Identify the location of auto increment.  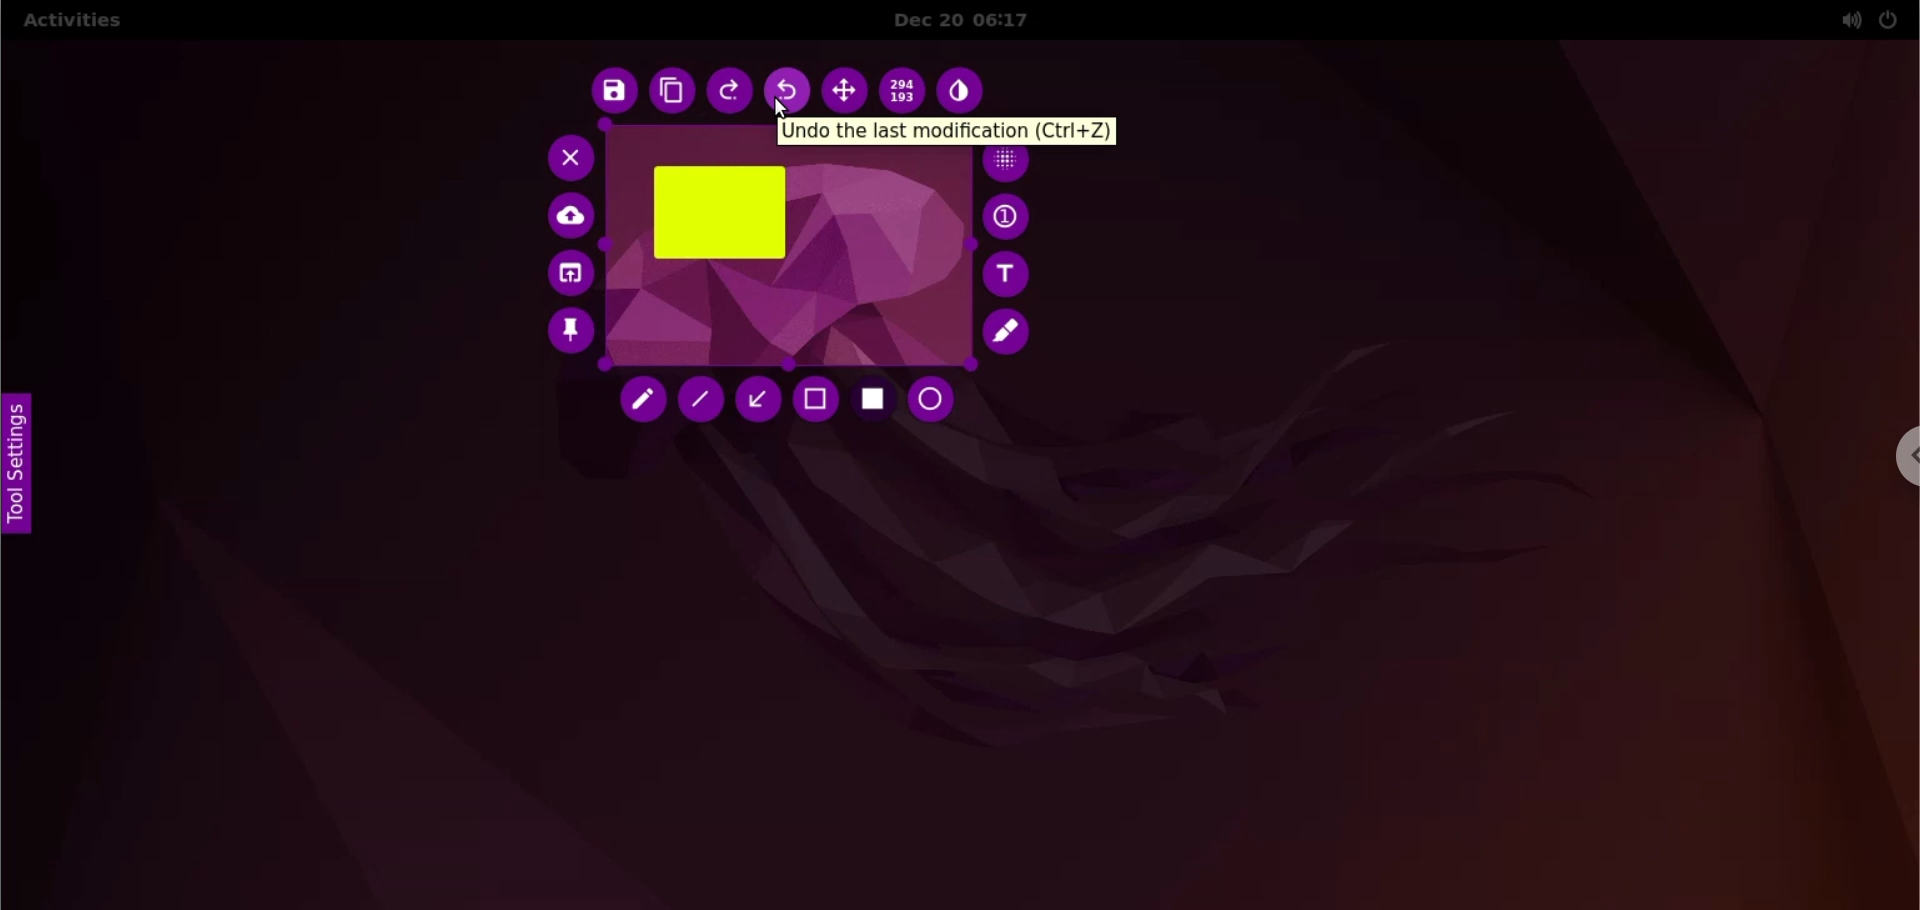
(1009, 216).